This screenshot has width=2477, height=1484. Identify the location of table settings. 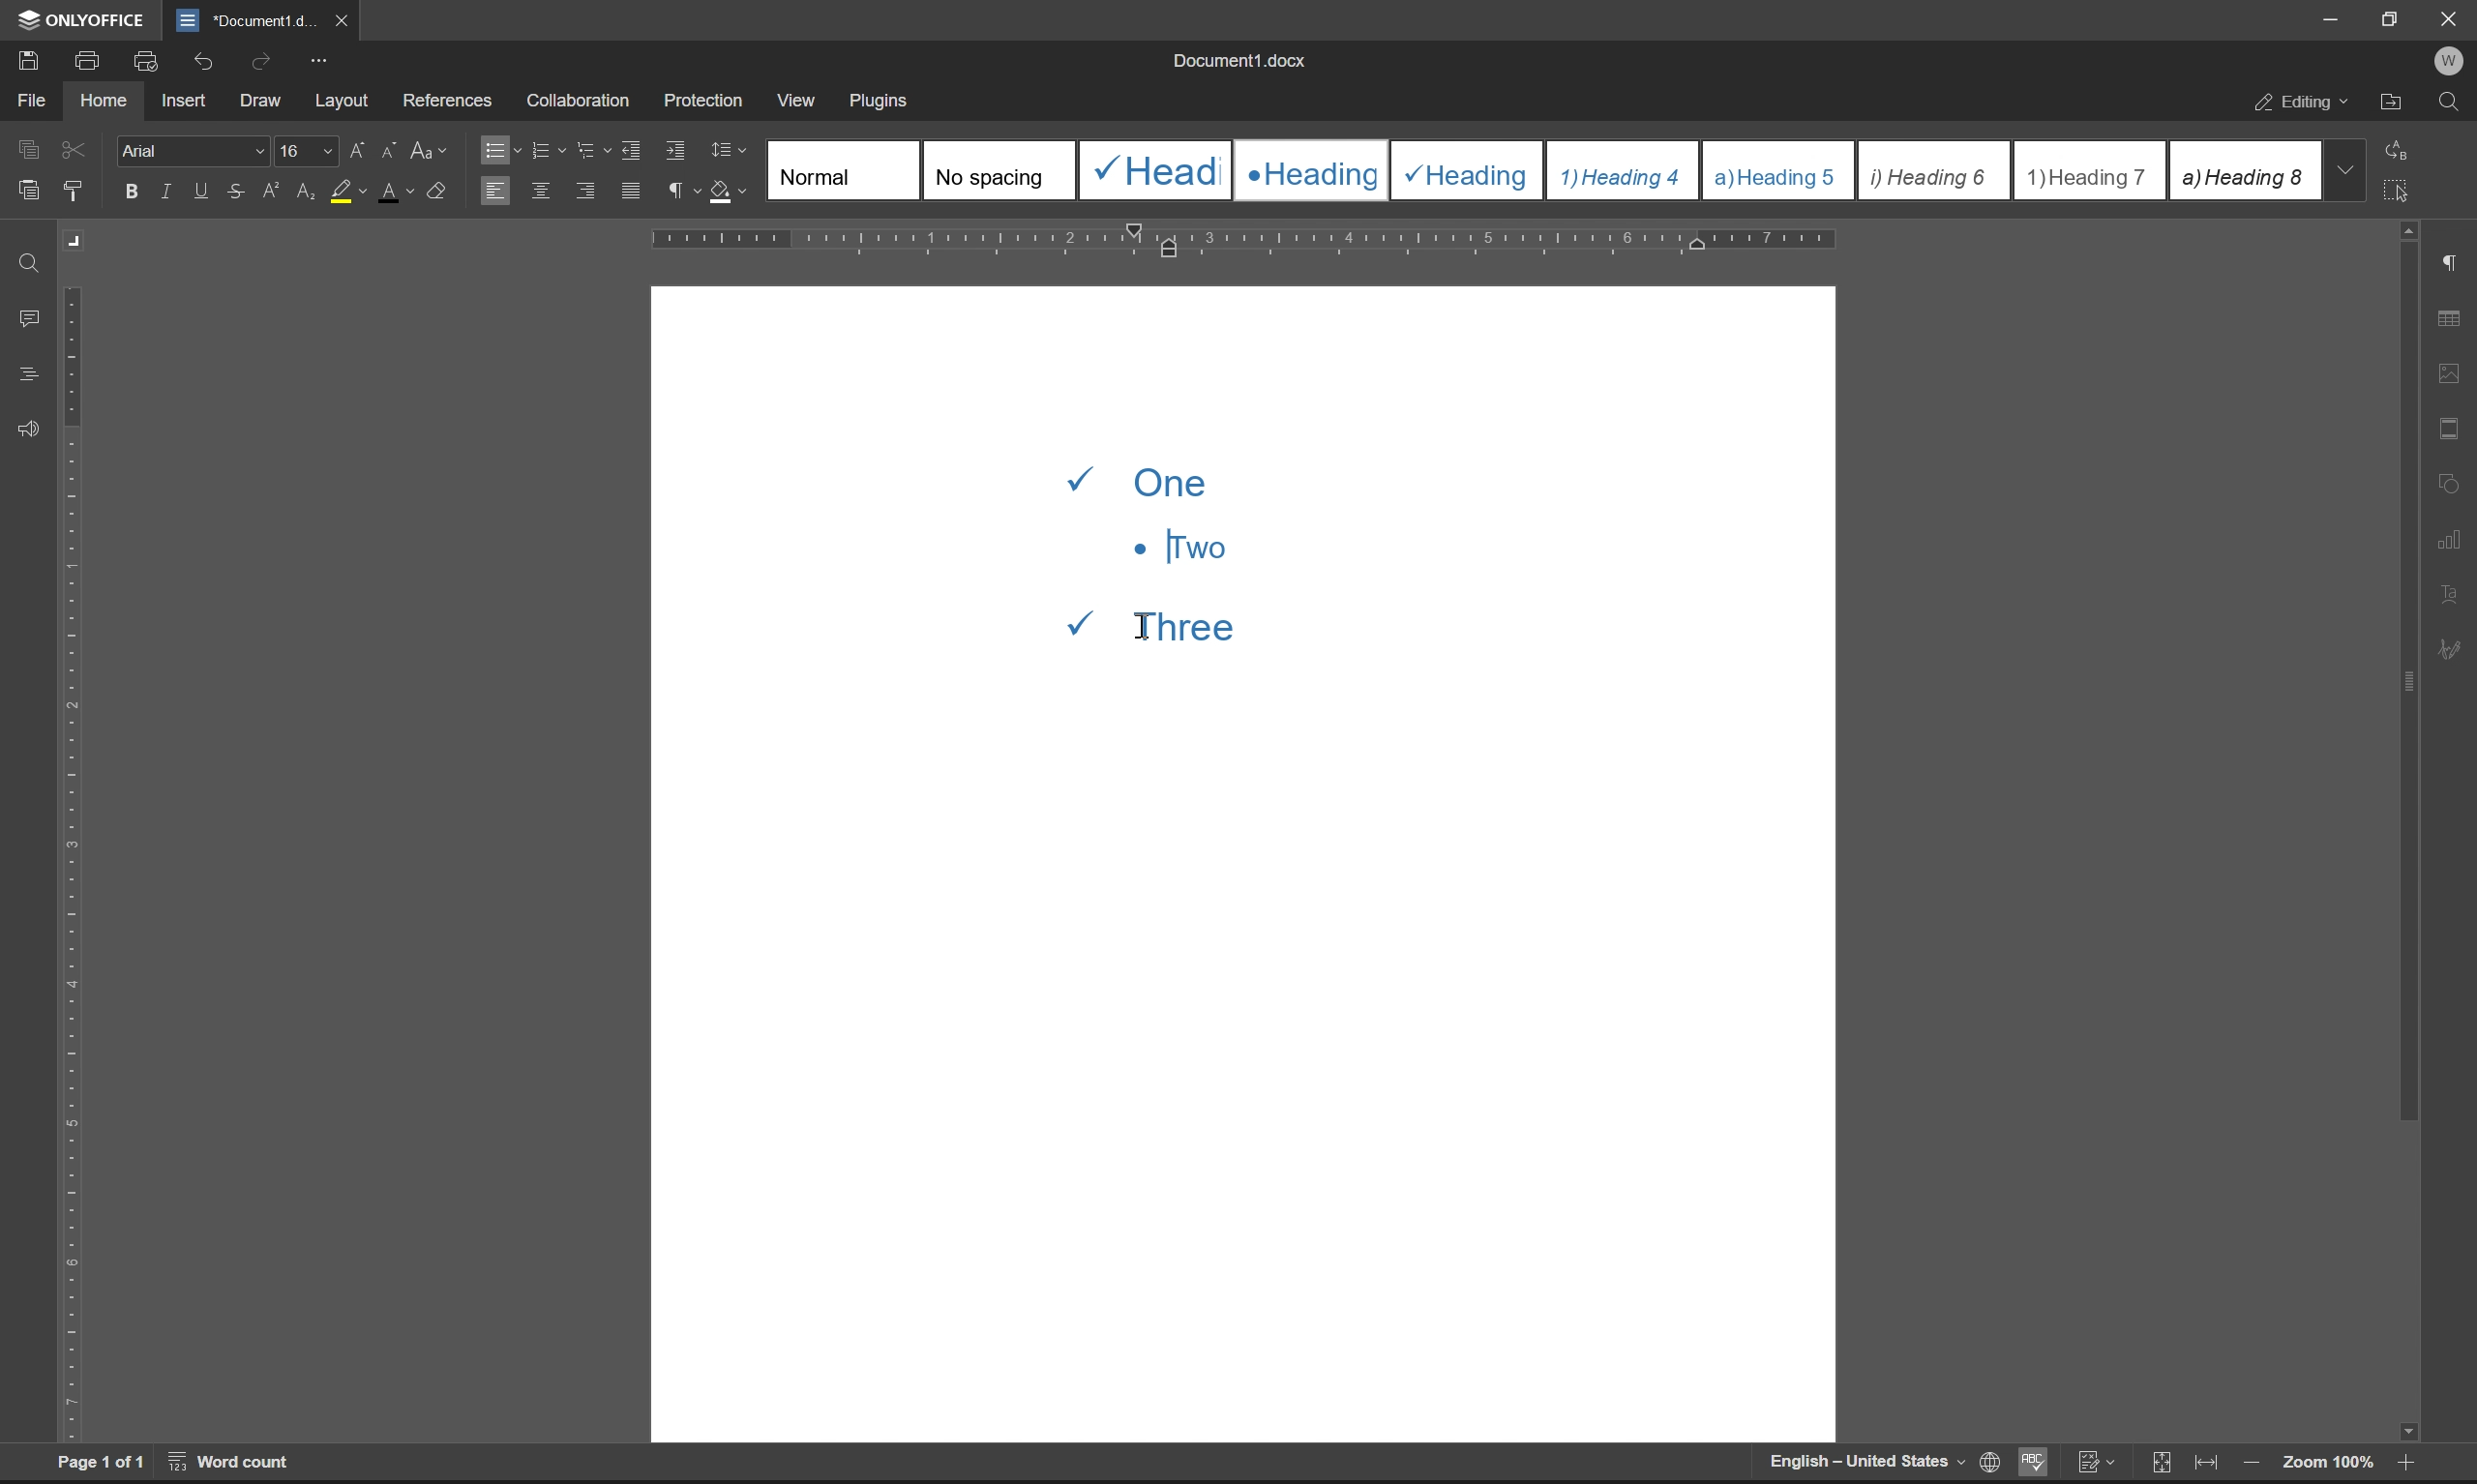
(2448, 320).